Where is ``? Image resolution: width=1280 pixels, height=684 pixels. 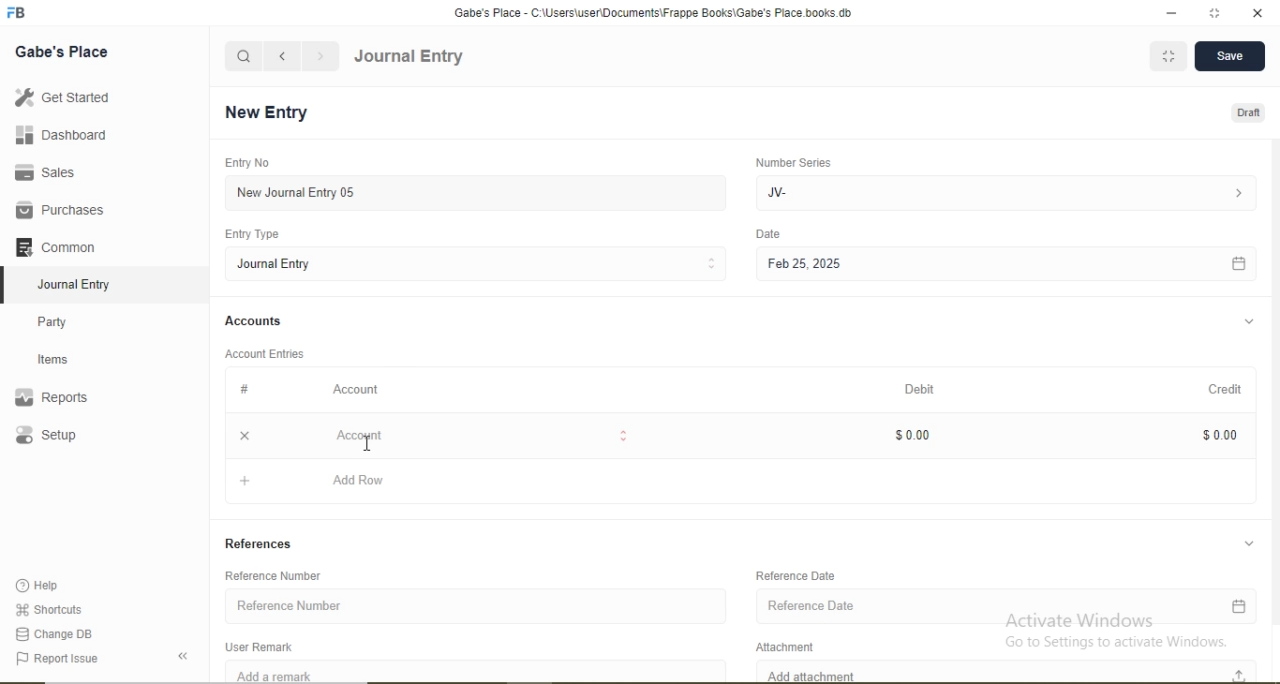
 is located at coordinates (246, 389).